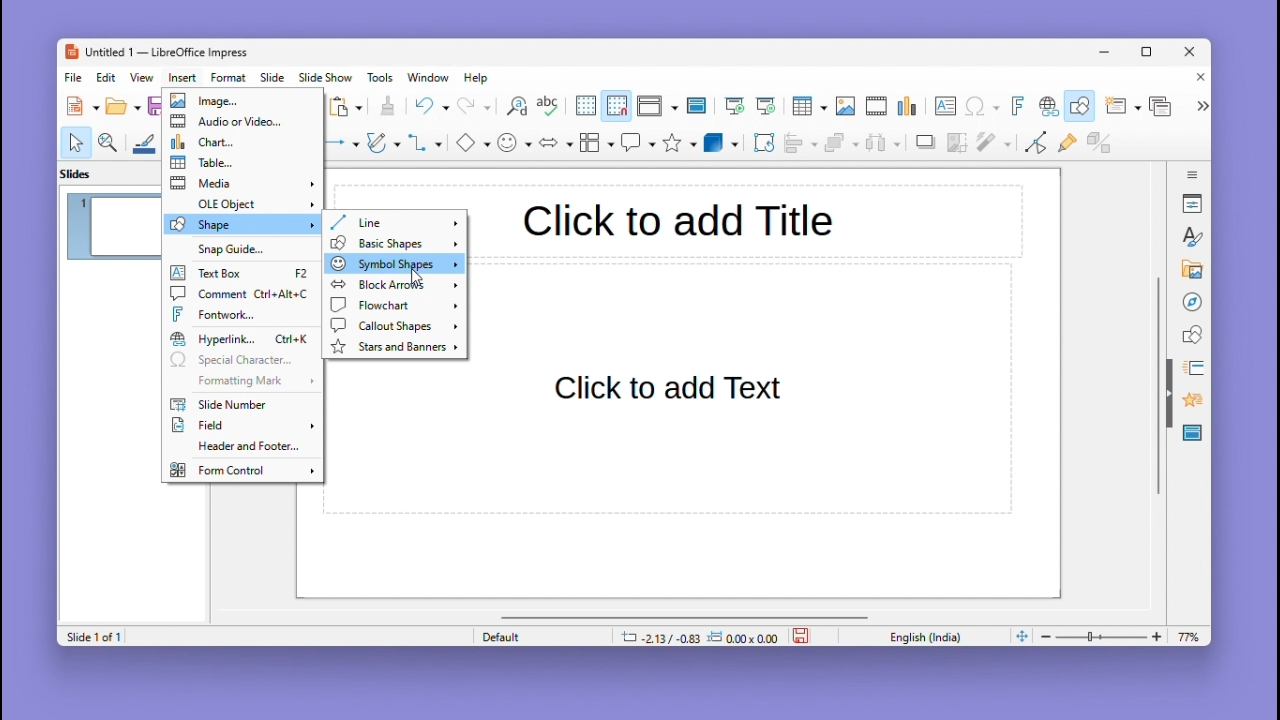 The image size is (1280, 720). Describe the element at coordinates (240, 293) in the screenshot. I see `Comment` at that location.